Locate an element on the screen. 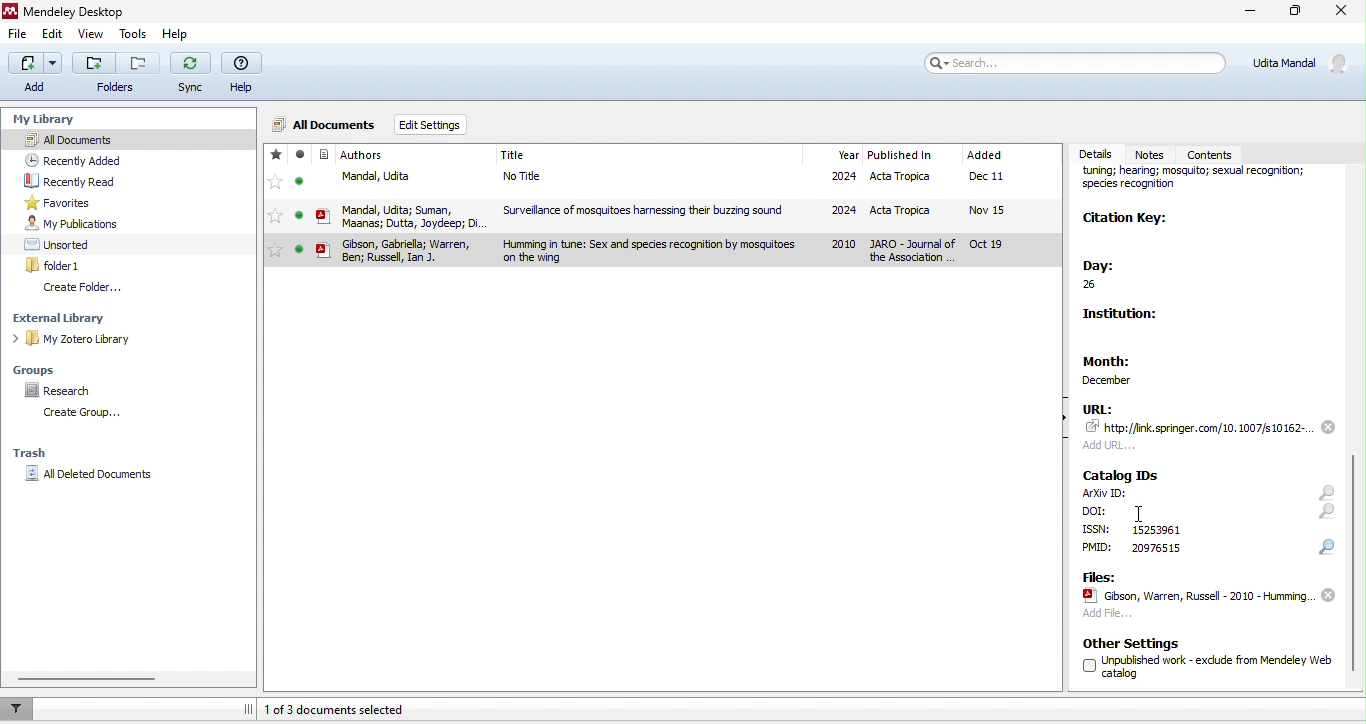  cursor movement is located at coordinates (1142, 515).